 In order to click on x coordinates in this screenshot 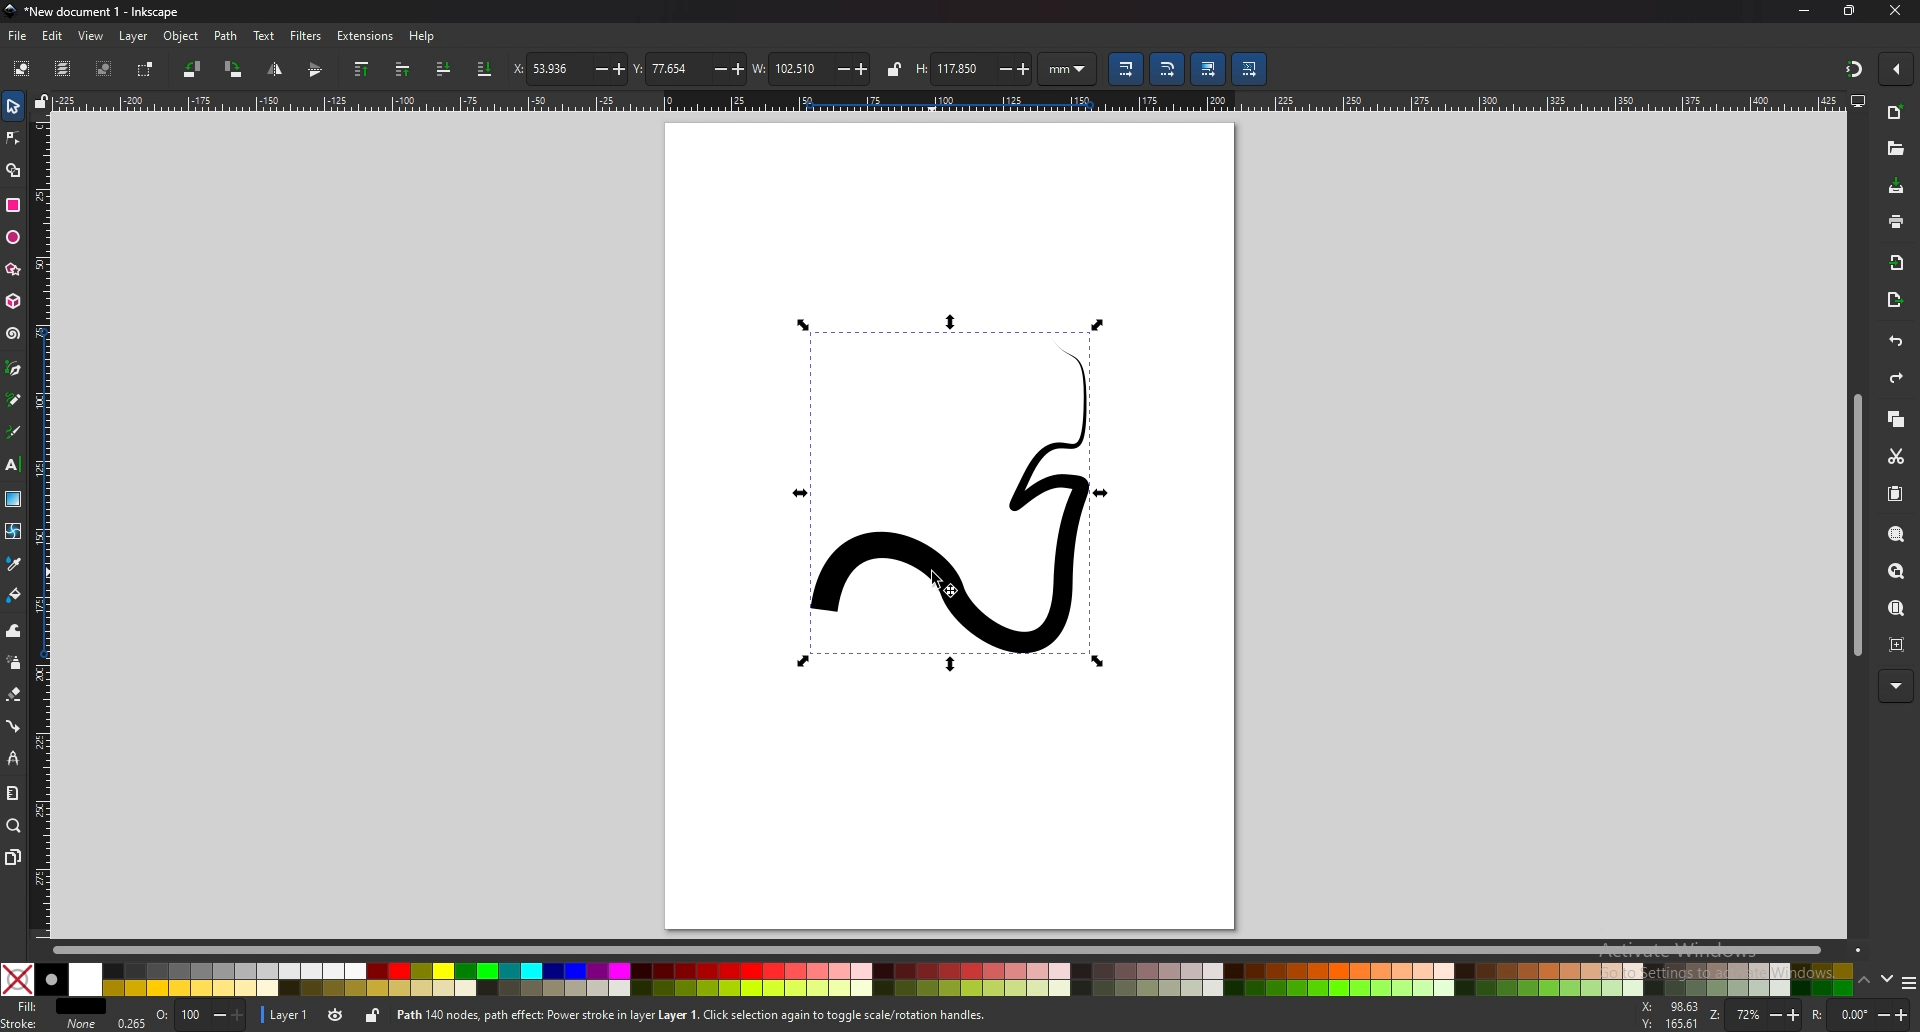, I will do `click(569, 68)`.